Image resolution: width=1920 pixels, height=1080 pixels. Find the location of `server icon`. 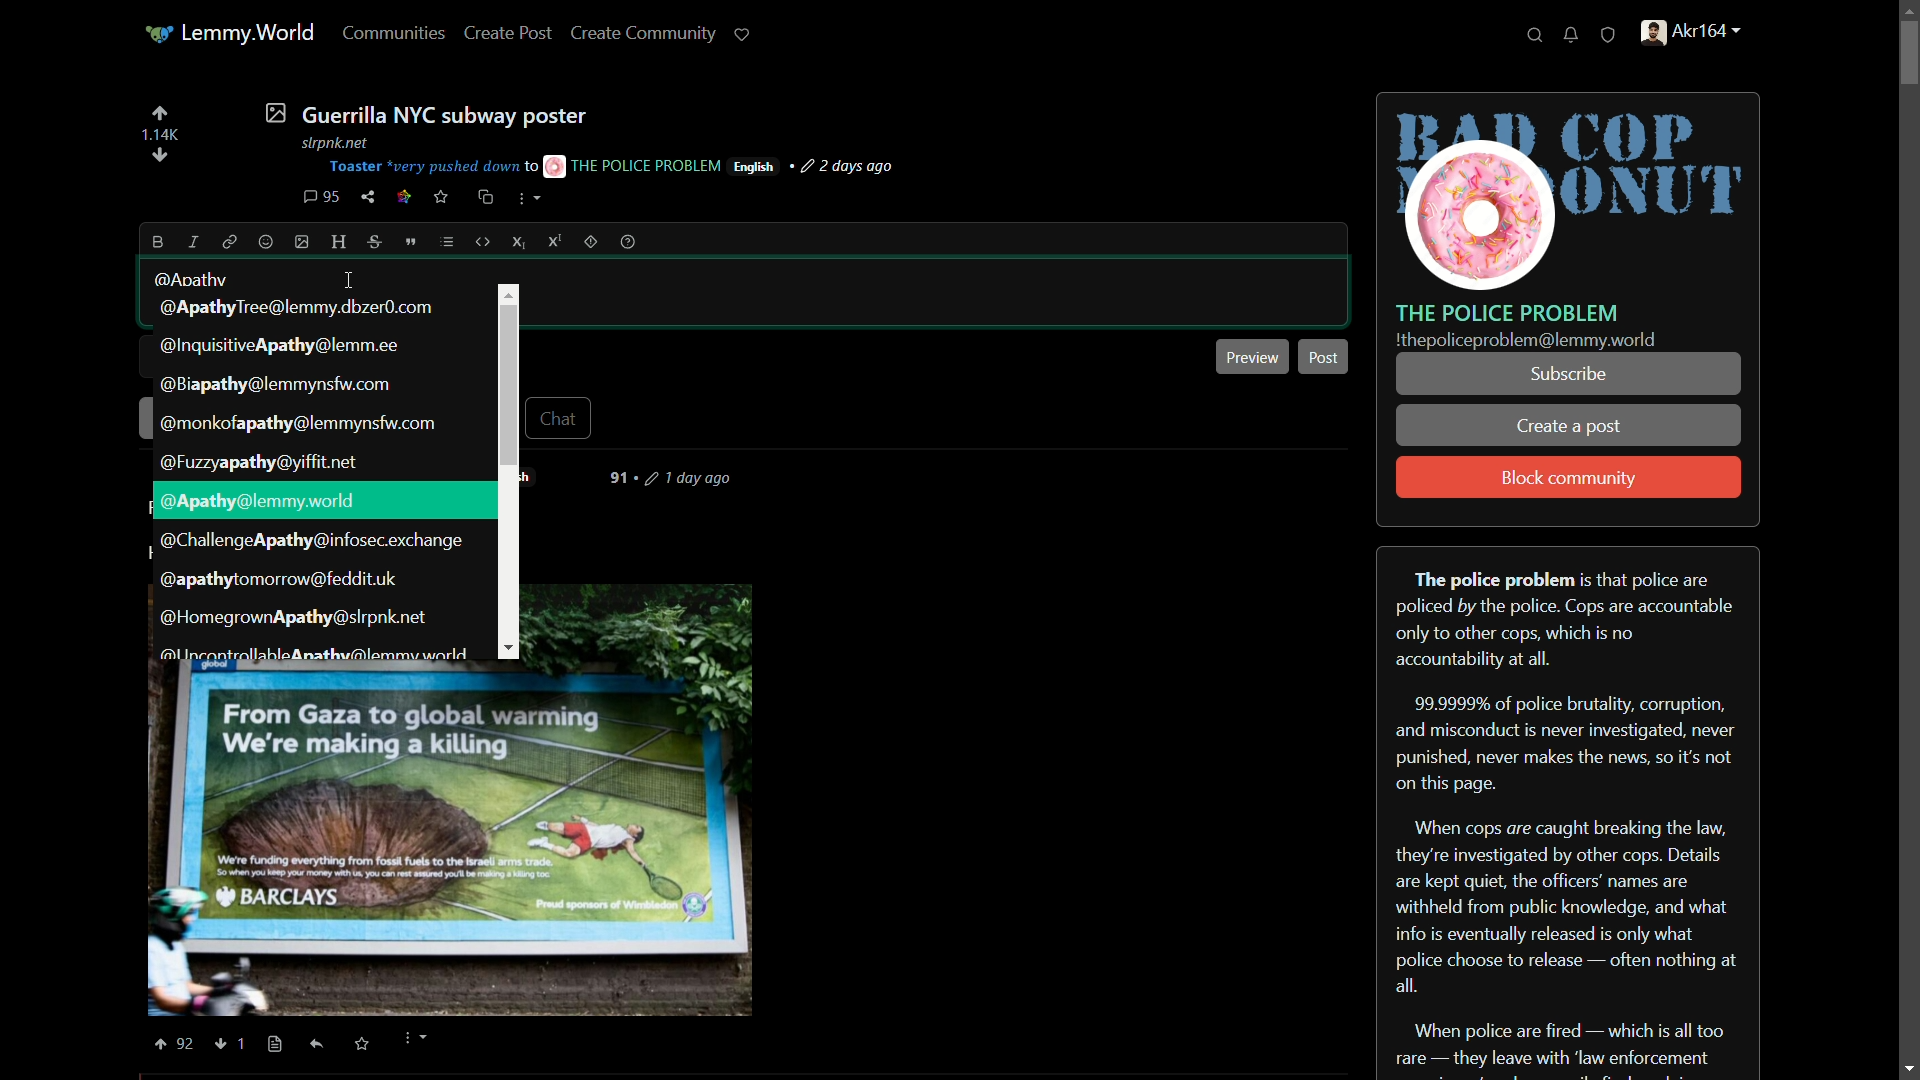

server icon is located at coordinates (1570, 193).